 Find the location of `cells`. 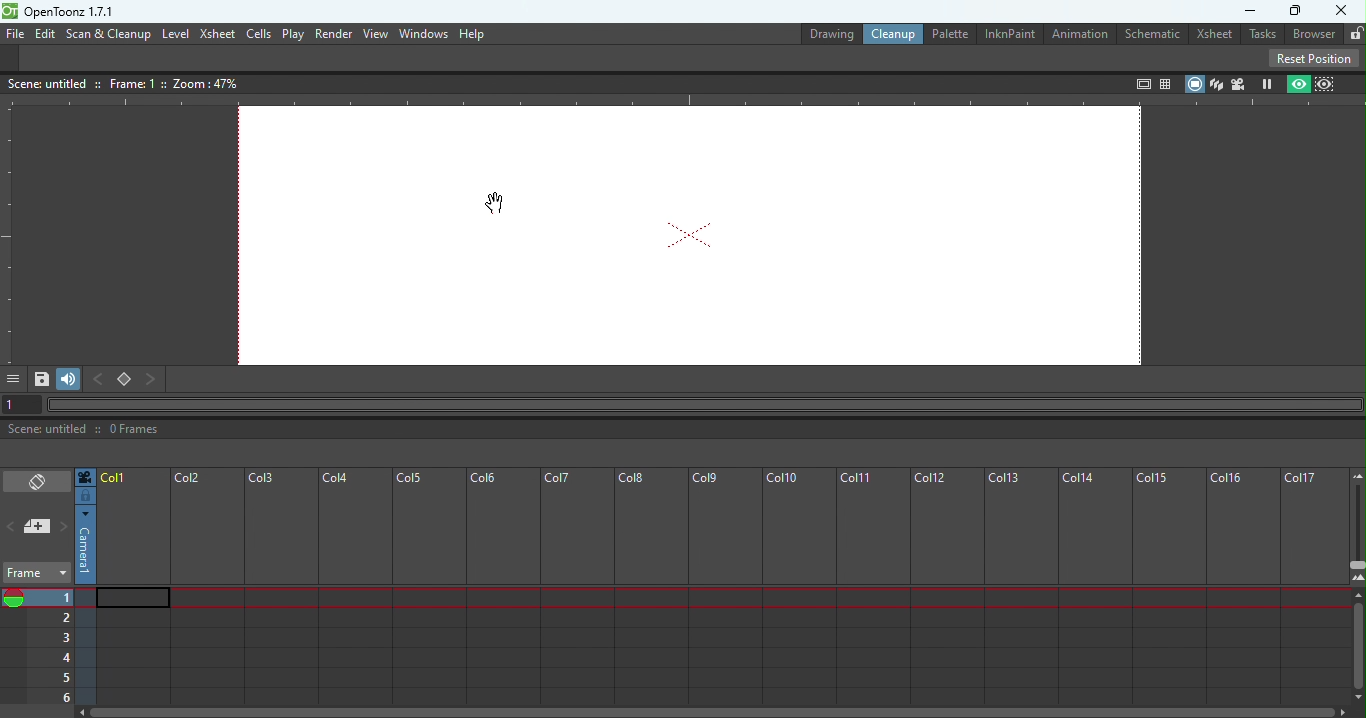

cells is located at coordinates (258, 34).